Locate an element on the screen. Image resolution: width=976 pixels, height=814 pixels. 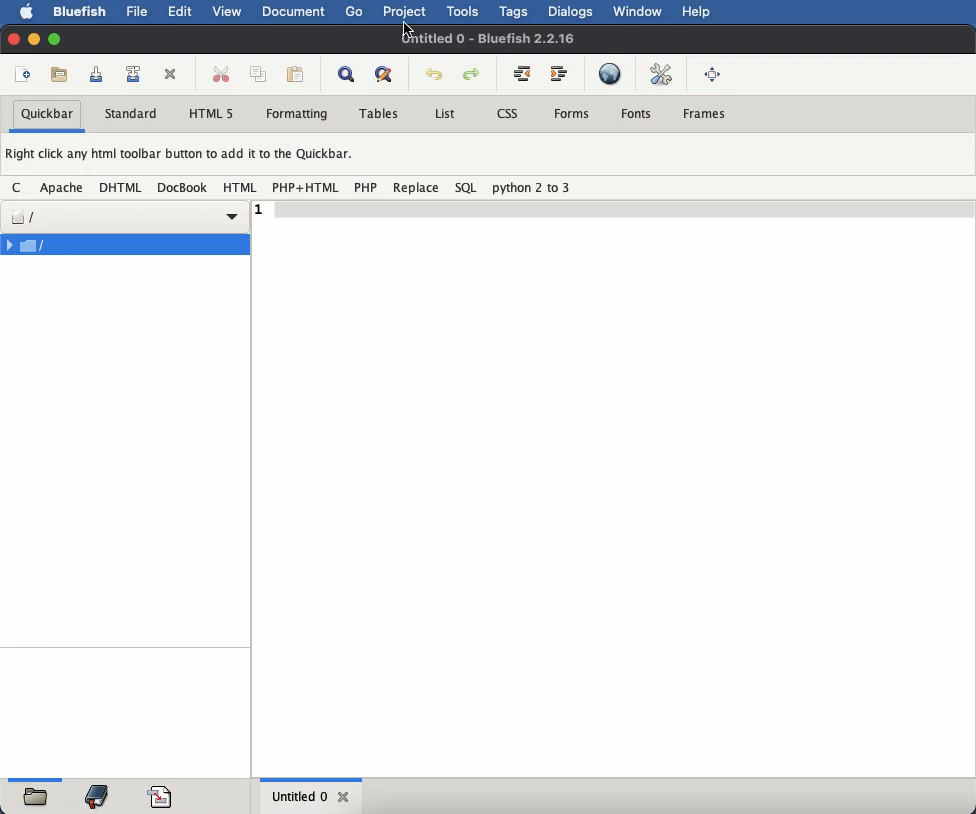
frames is located at coordinates (705, 112).